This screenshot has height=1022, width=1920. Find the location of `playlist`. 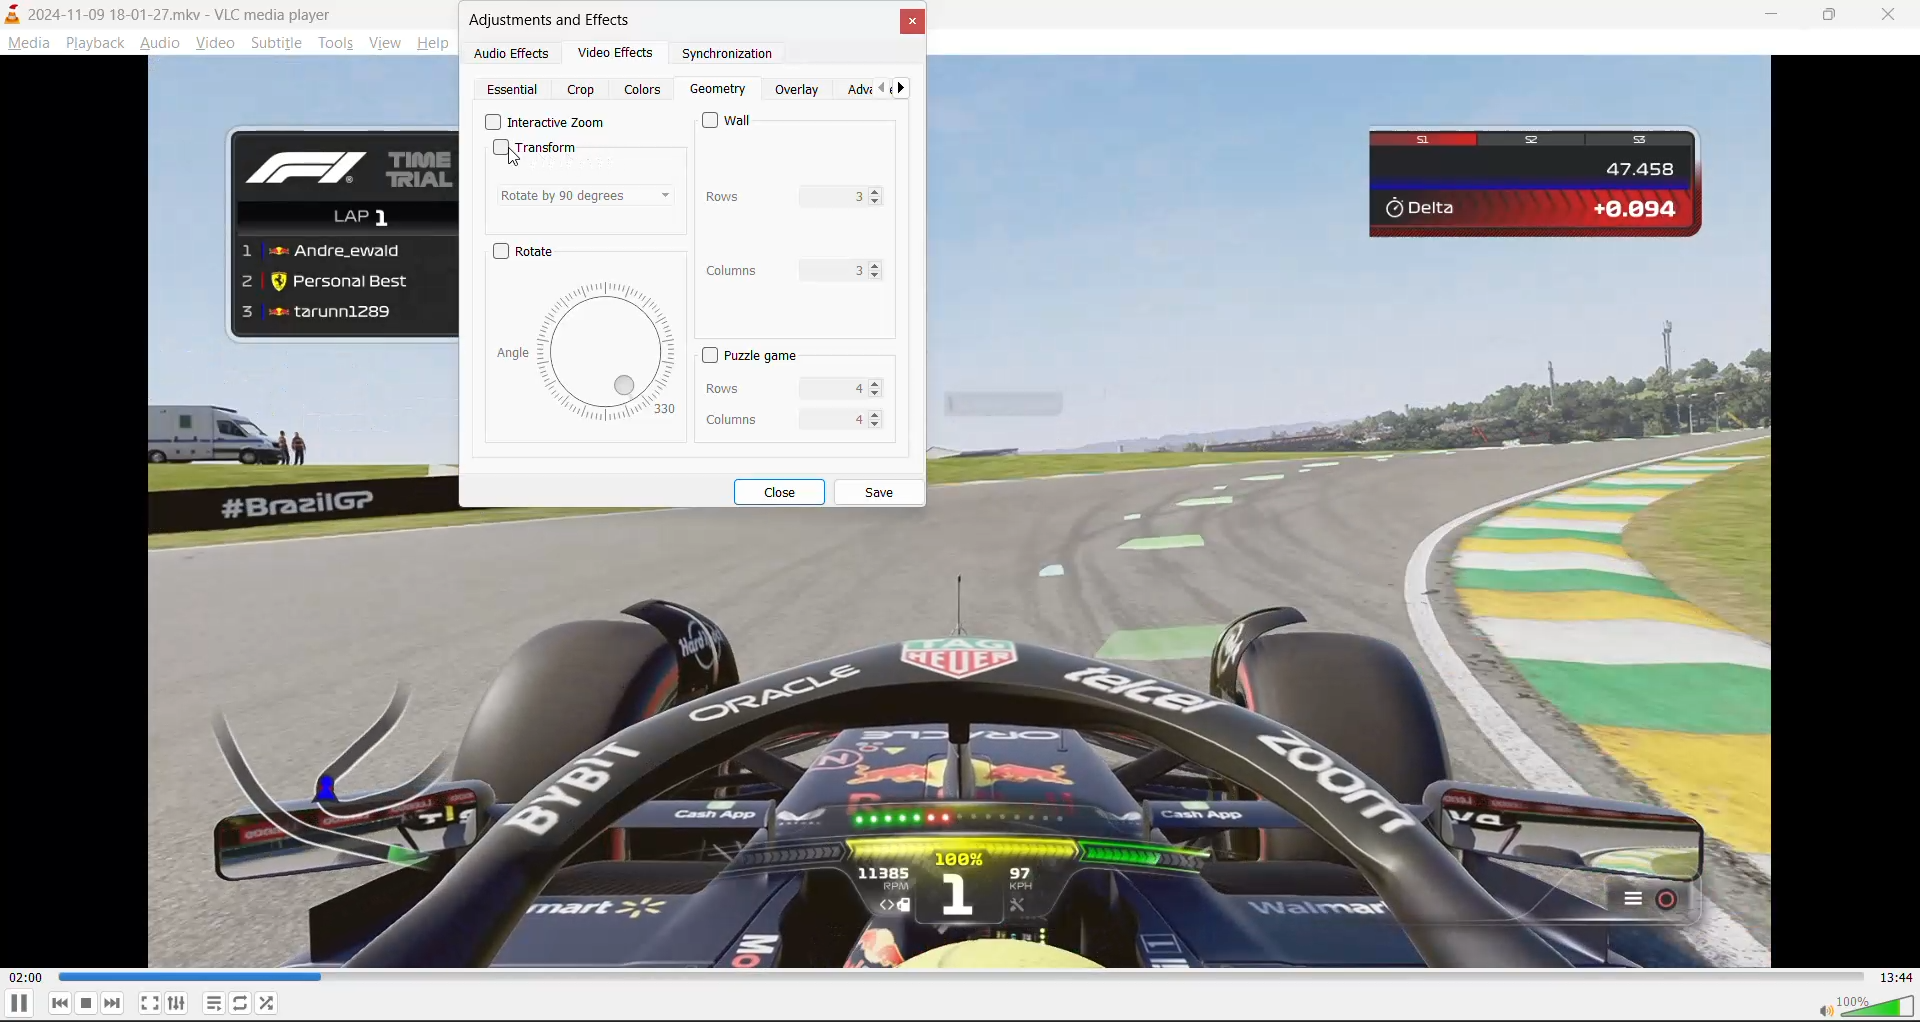

playlist is located at coordinates (214, 1003).